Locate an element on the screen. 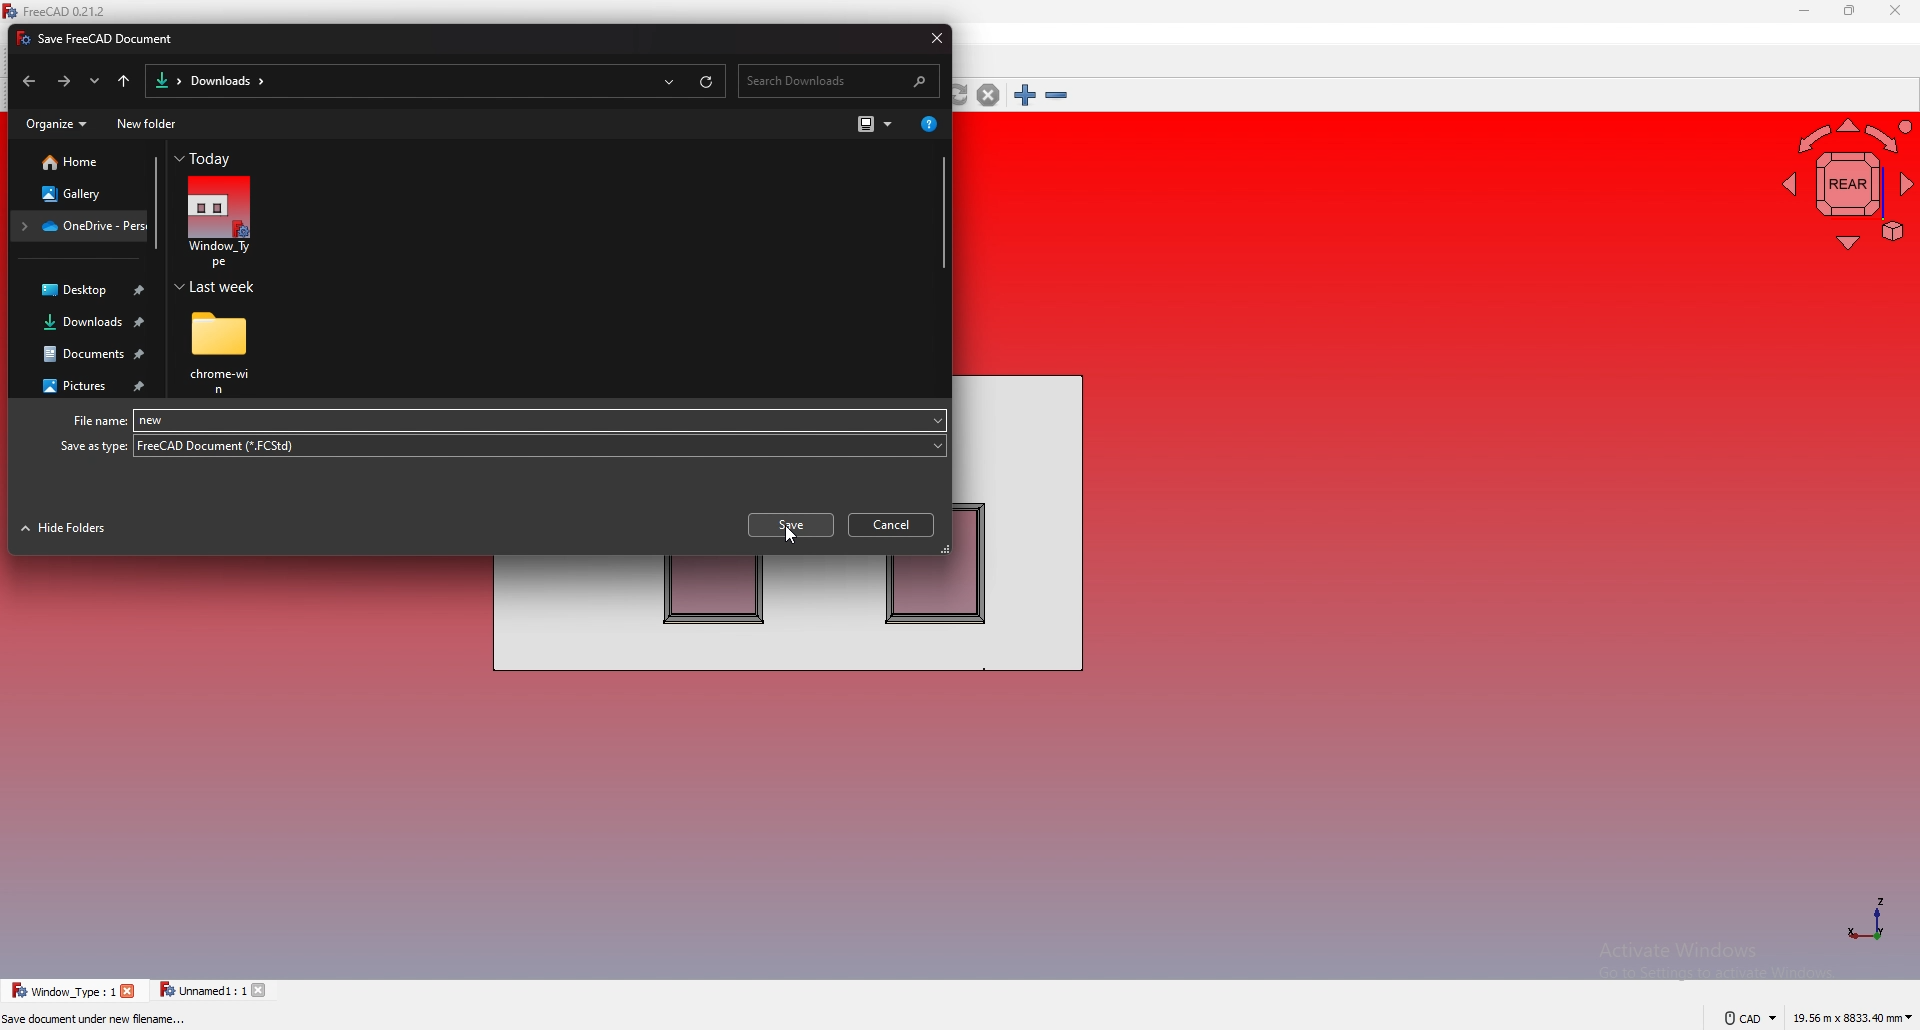 The width and height of the screenshot is (1920, 1030). CAD is located at coordinates (1742, 1017).